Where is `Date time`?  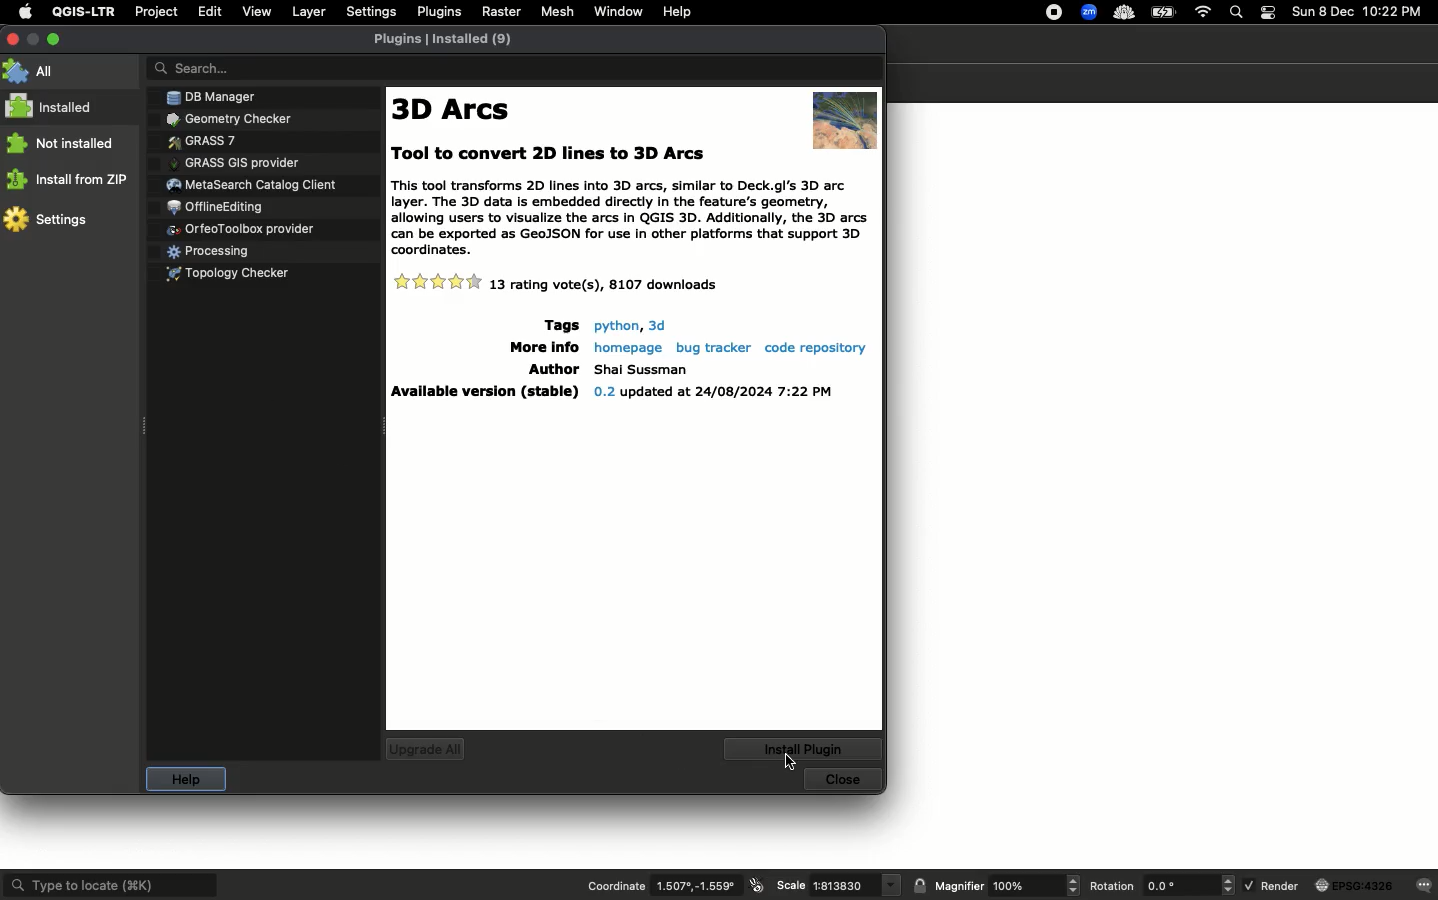 Date time is located at coordinates (1358, 12).